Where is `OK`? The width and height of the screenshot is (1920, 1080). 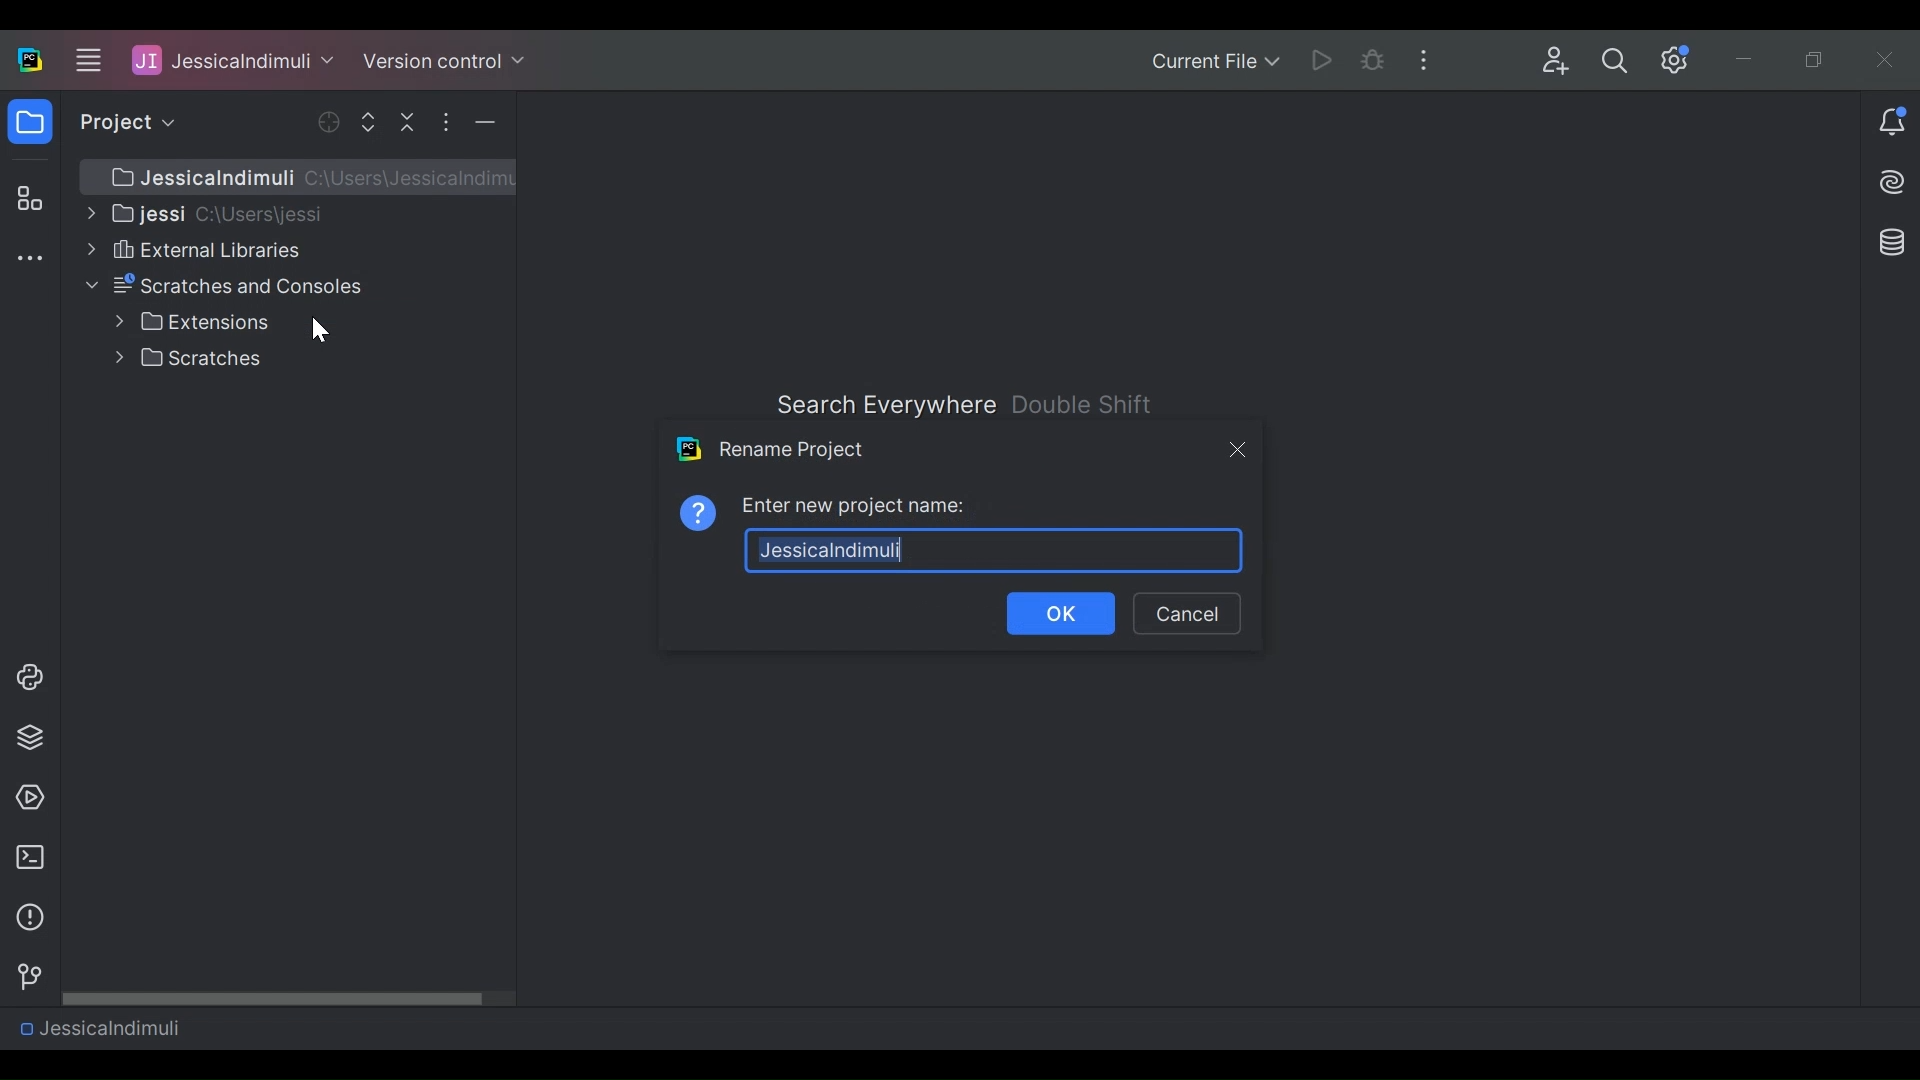
OK is located at coordinates (1063, 615).